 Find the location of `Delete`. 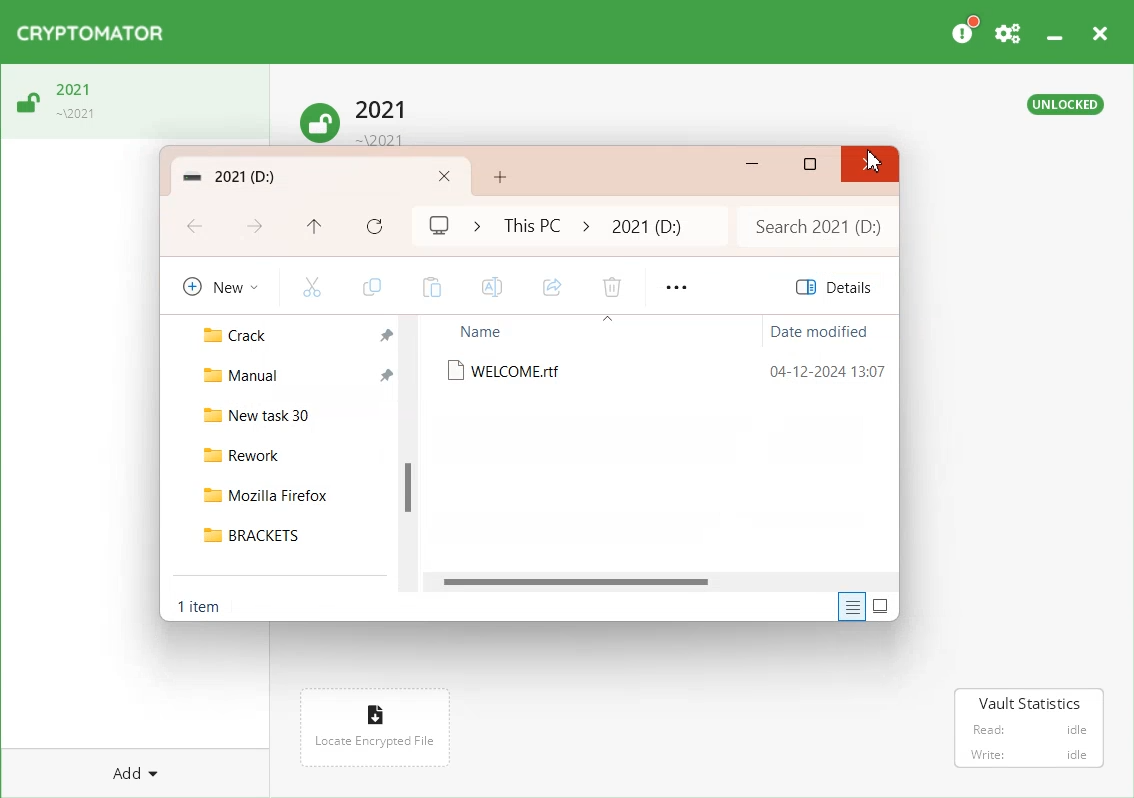

Delete is located at coordinates (613, 286).